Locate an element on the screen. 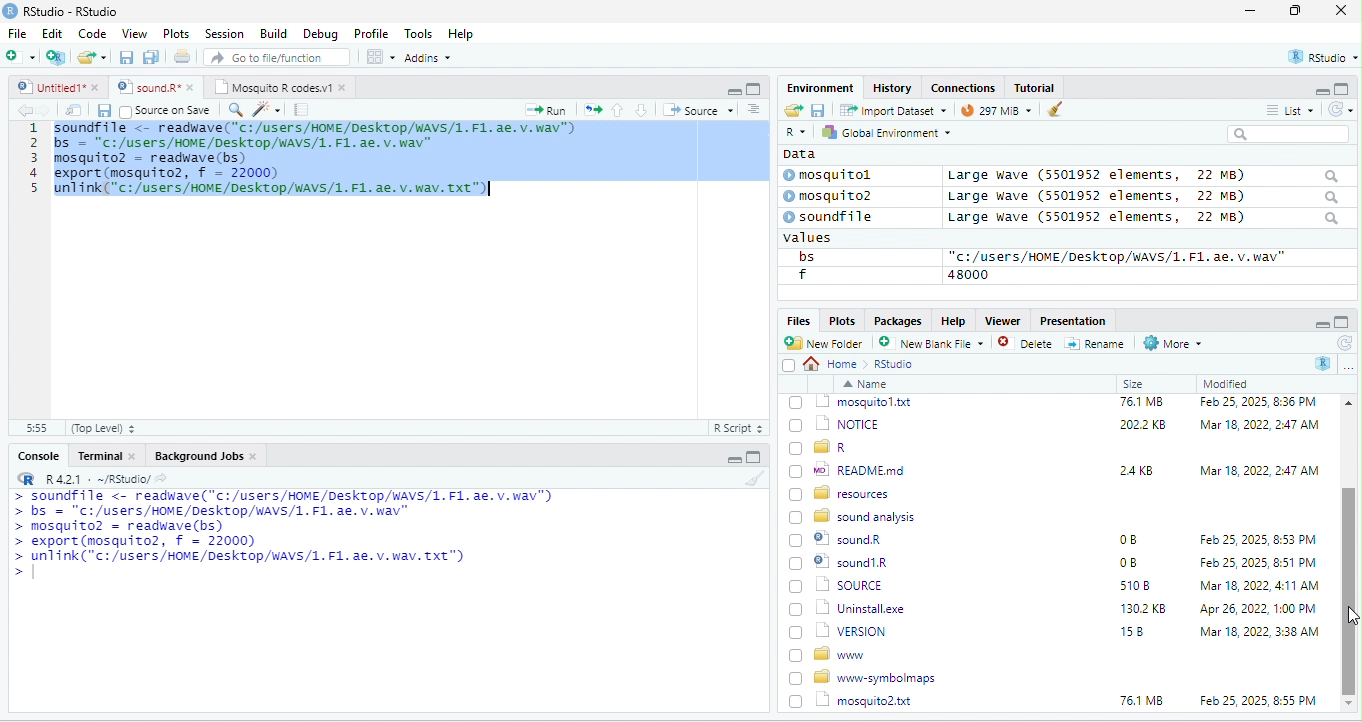  48000 is located at coordinates (969, 274).